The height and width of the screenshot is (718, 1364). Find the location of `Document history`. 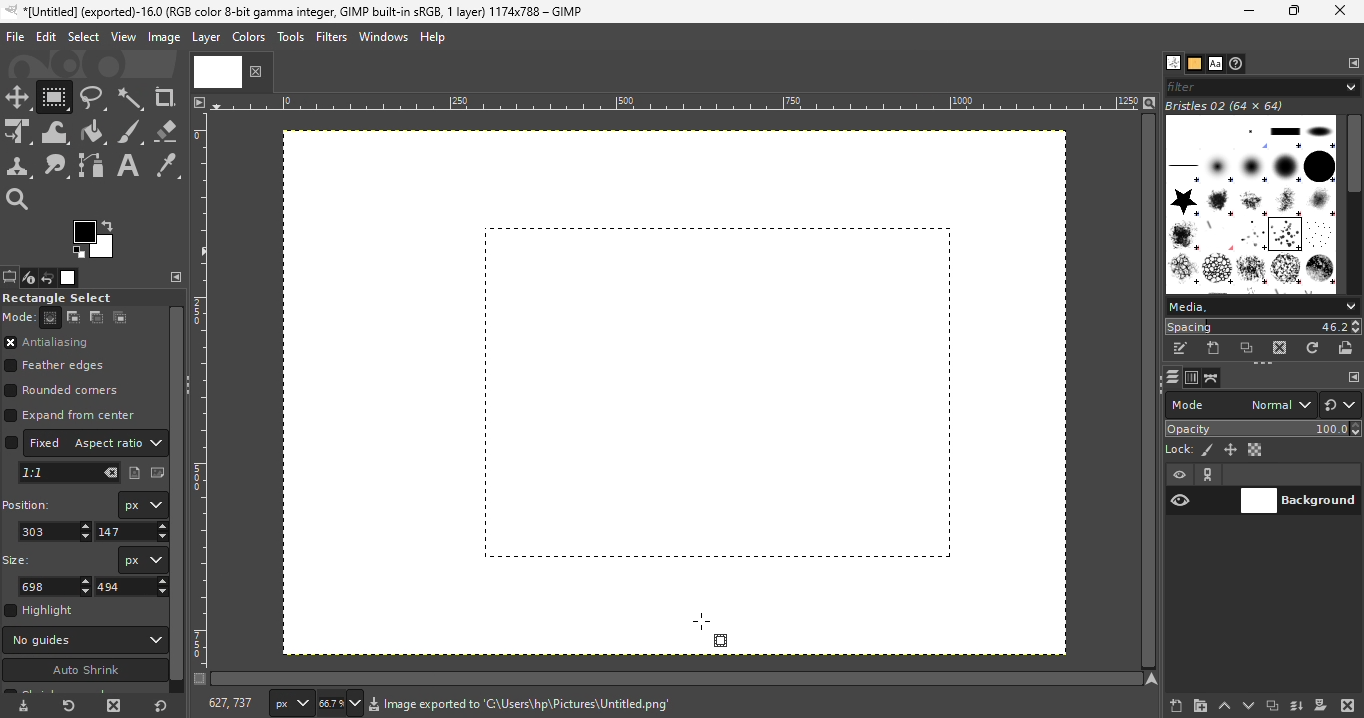

Document history is located at coordinates (1237, 64).